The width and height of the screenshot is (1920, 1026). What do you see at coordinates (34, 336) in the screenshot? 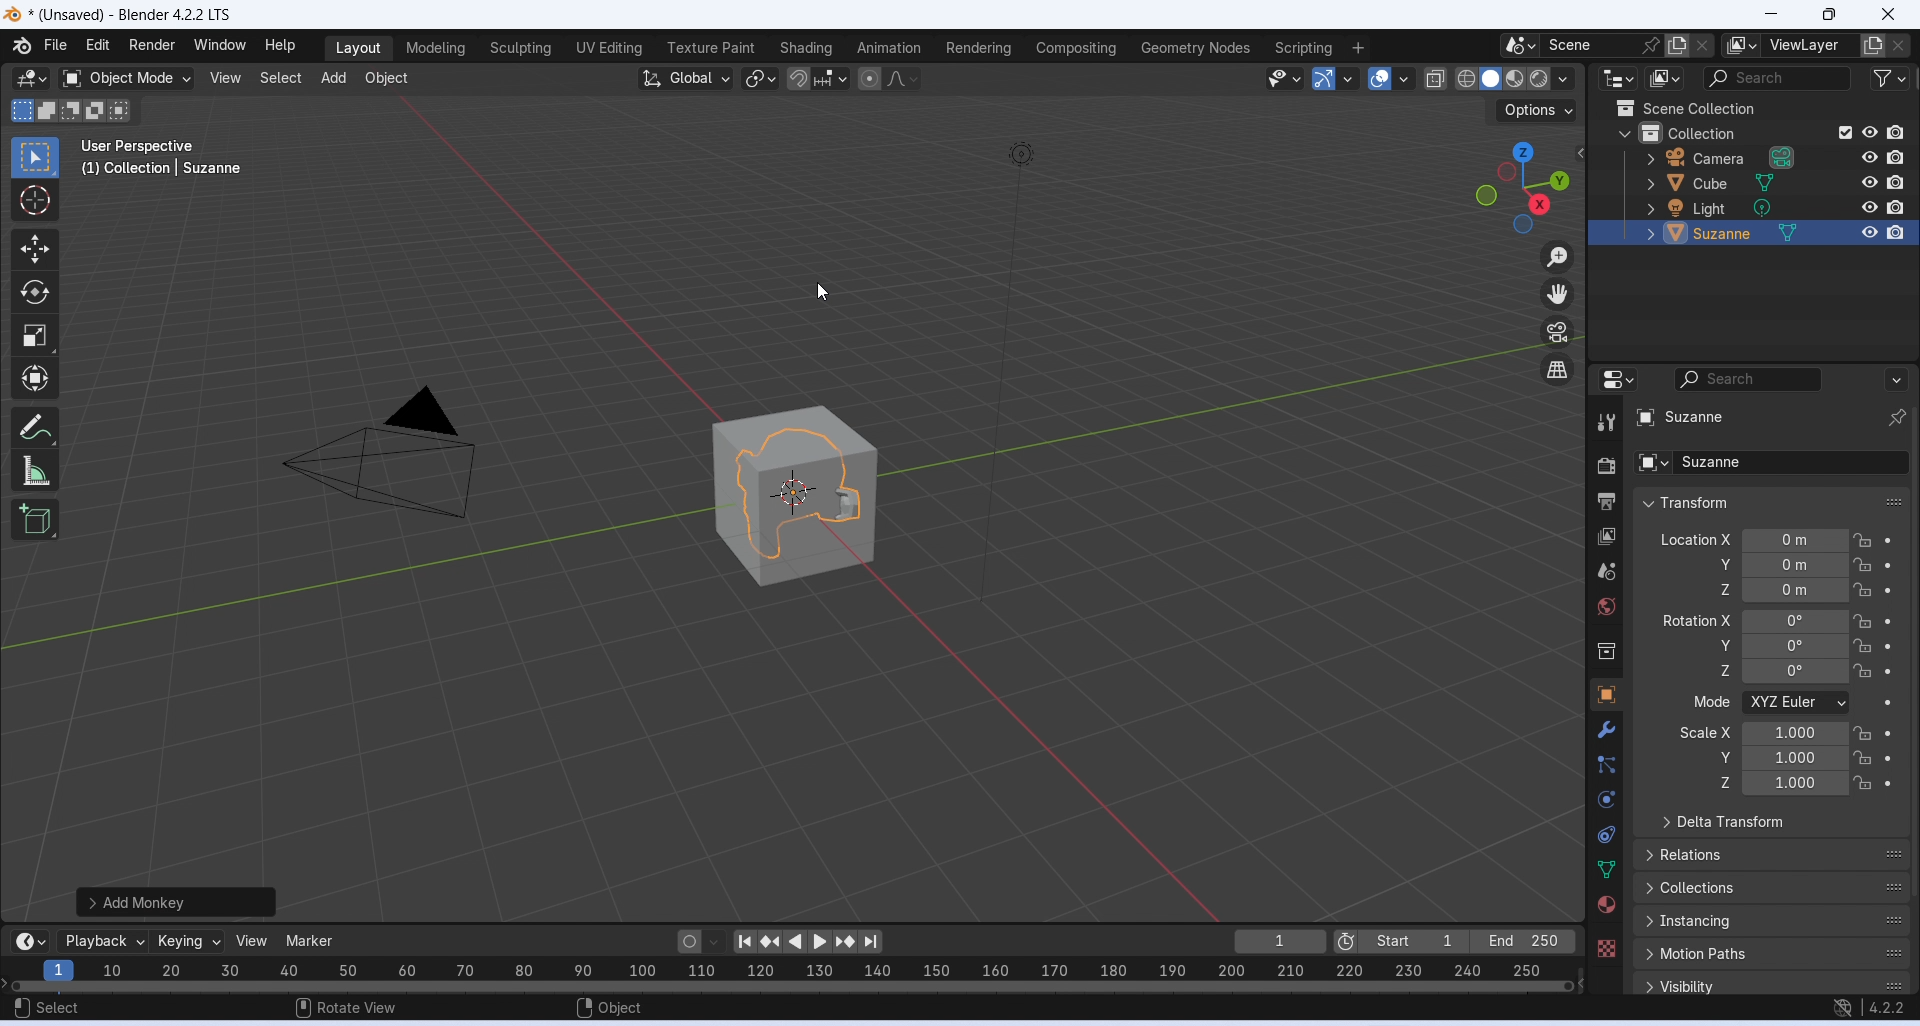
I see `Scale` at bounding box center [34, 336].